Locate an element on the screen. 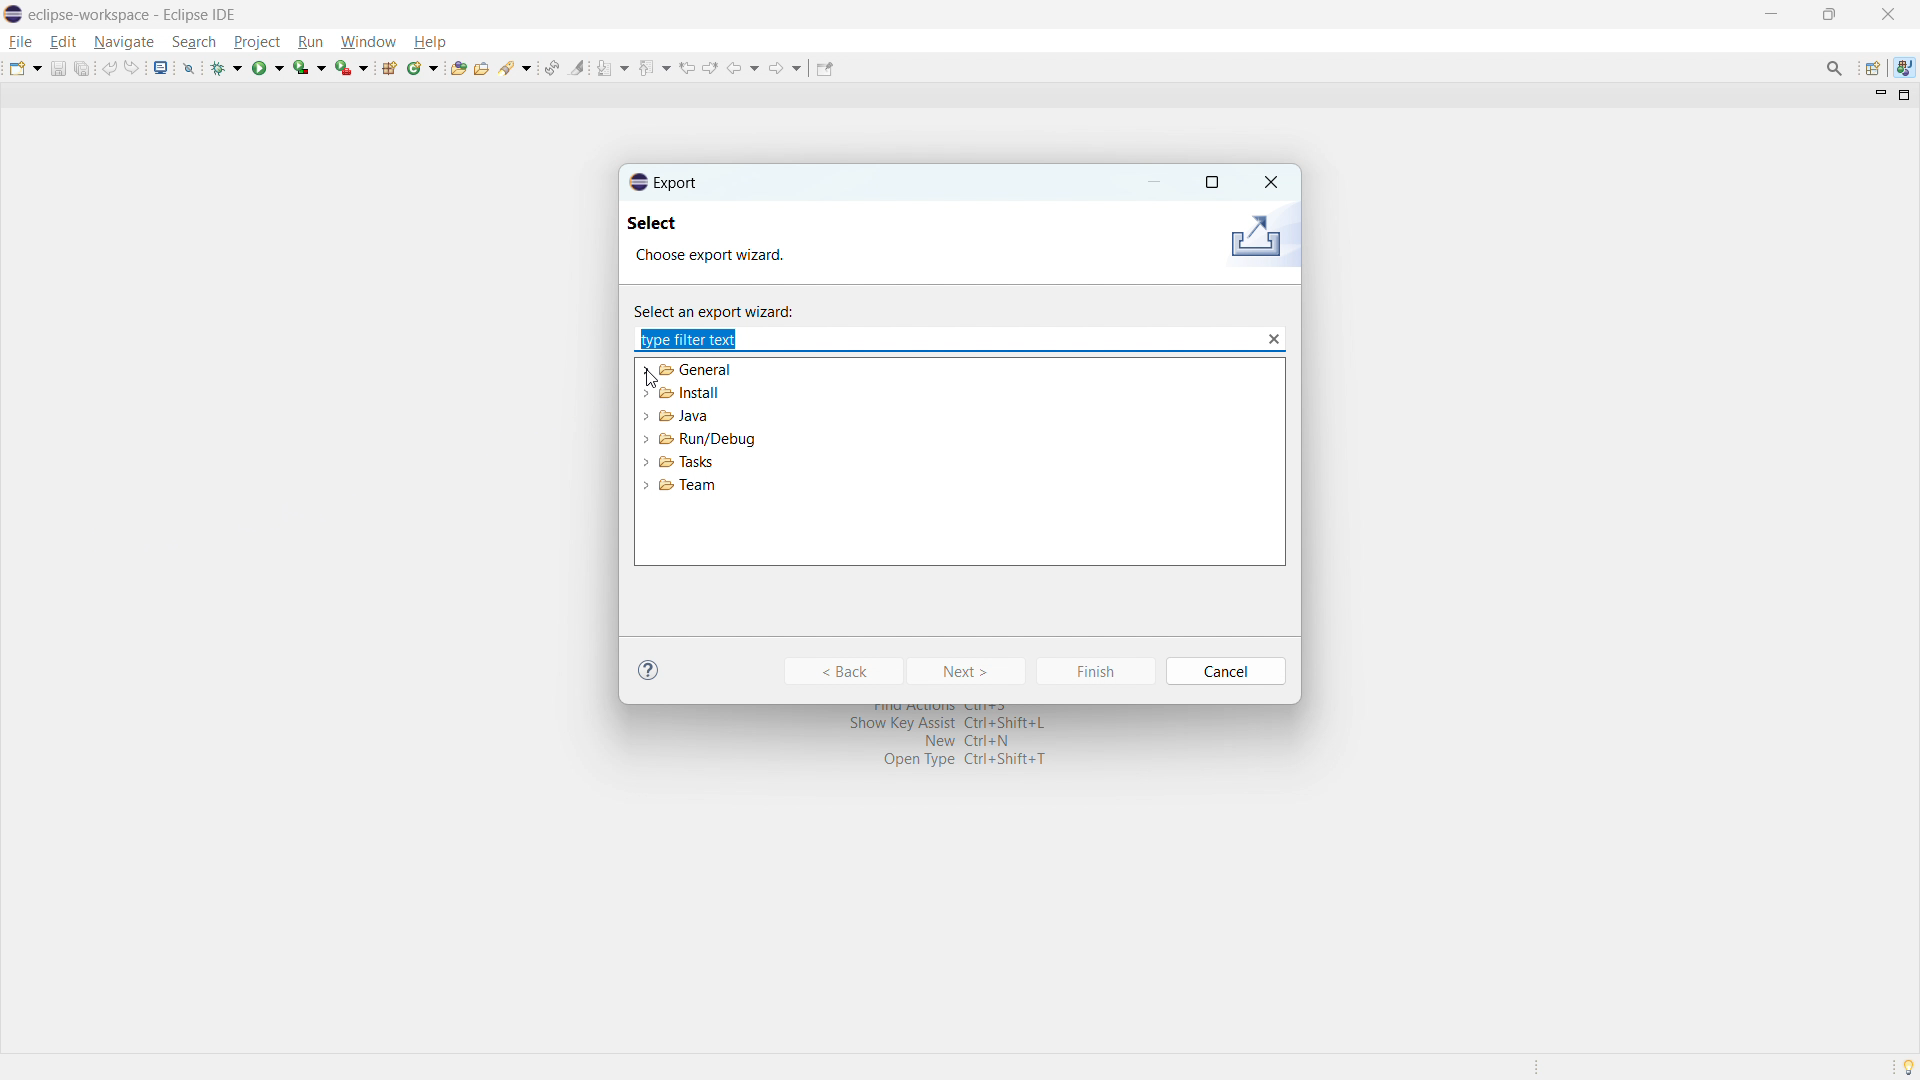  search is located at coordinates (194, 42).